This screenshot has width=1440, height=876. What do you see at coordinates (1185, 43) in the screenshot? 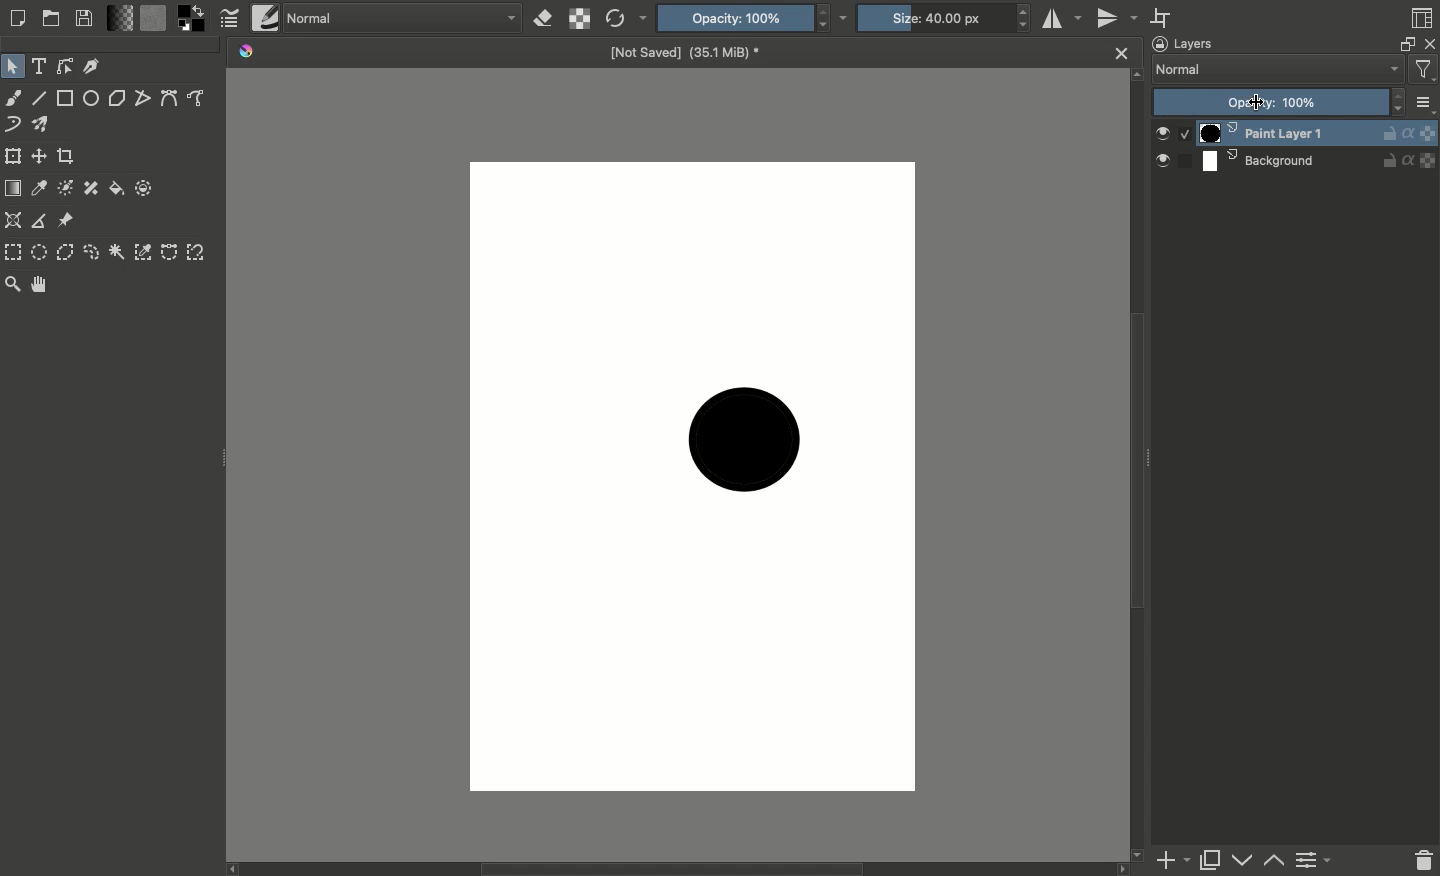
I see `Layers` at bounding box center [1185, 43].